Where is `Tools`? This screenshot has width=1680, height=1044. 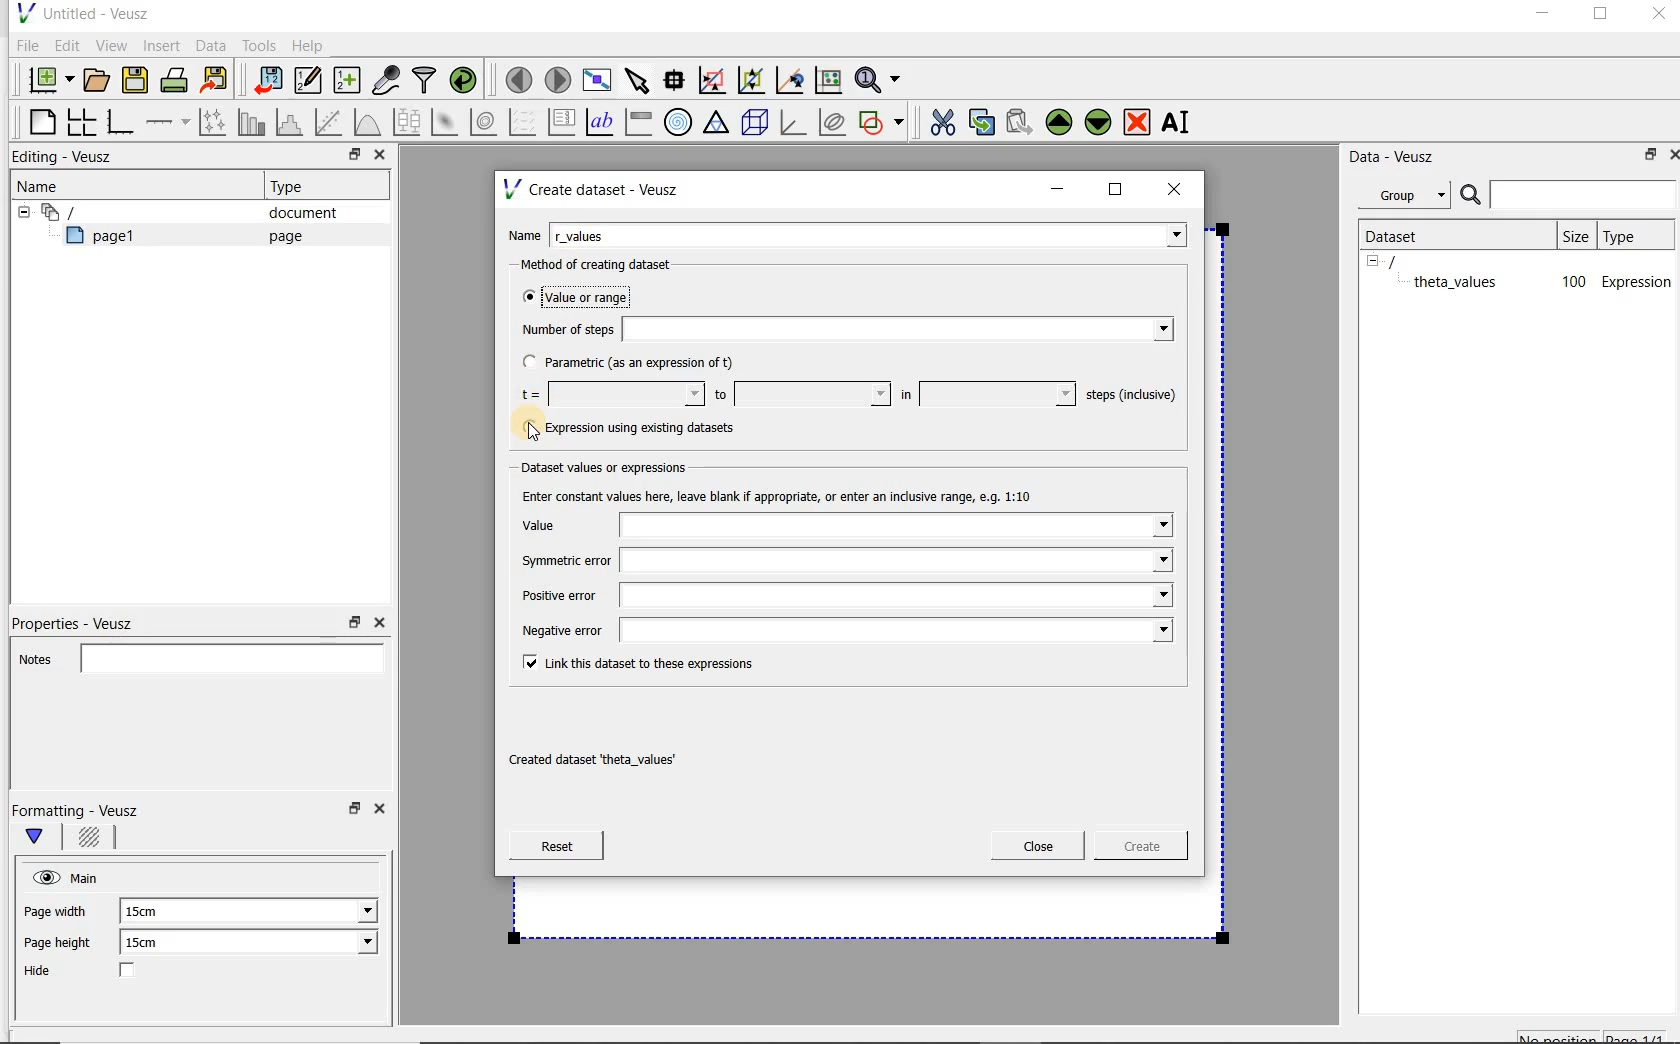
Tools is located at coordinates (257, 46).